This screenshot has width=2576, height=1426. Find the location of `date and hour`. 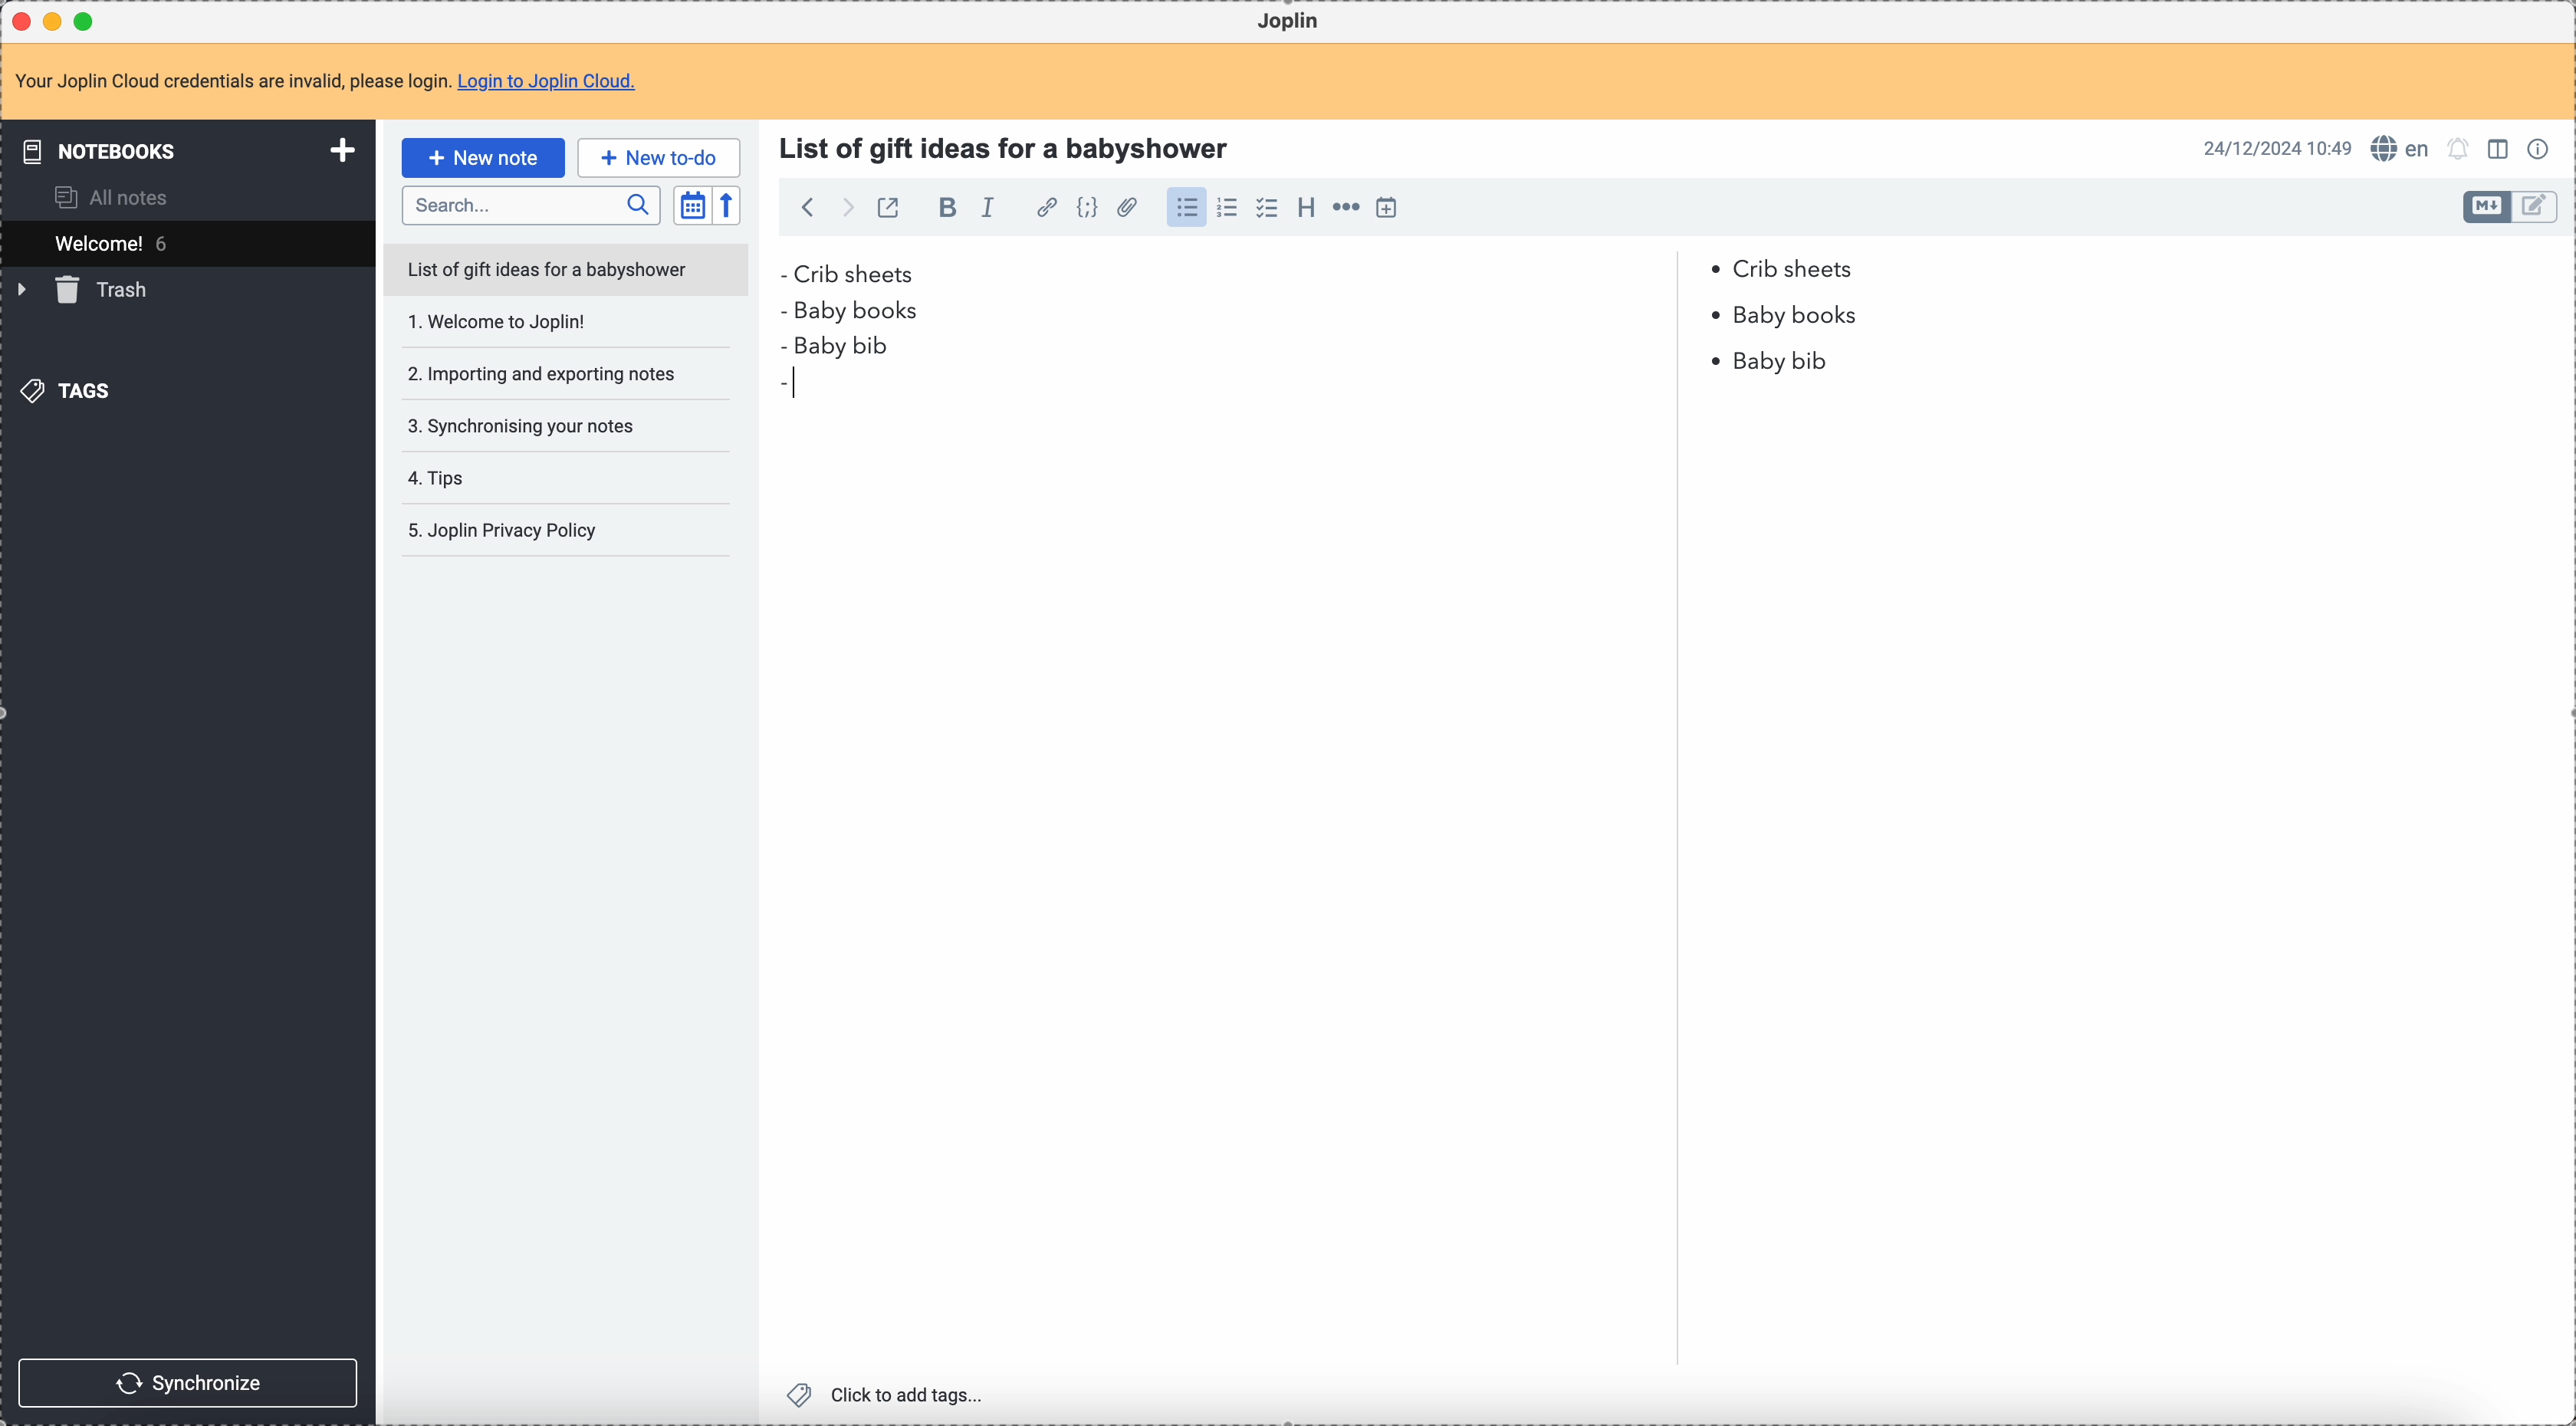

date and hour is located at coordinates (2277, 148).